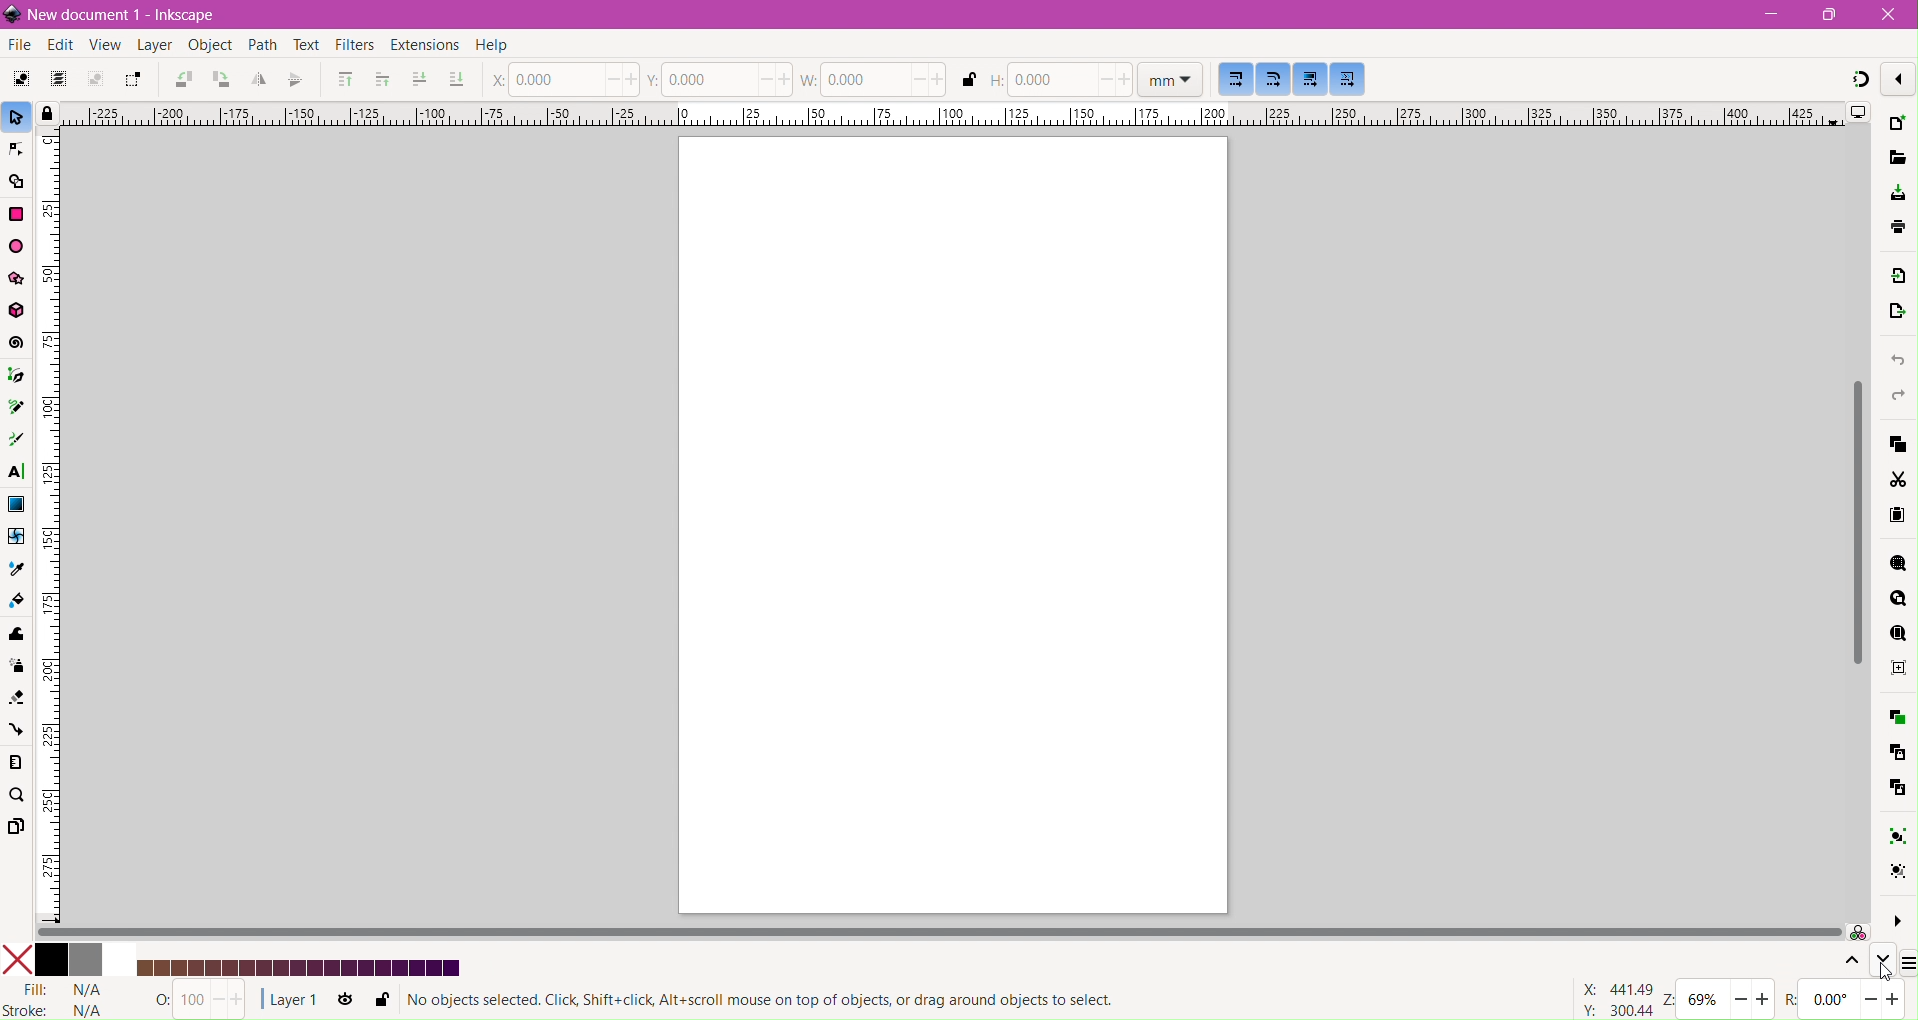 This screenshot has height=1020, width=1918. What do you see at coordinates (1719, 1001) in the screenshot?
I see `Zoom` at bounding box center [1719, 1001].